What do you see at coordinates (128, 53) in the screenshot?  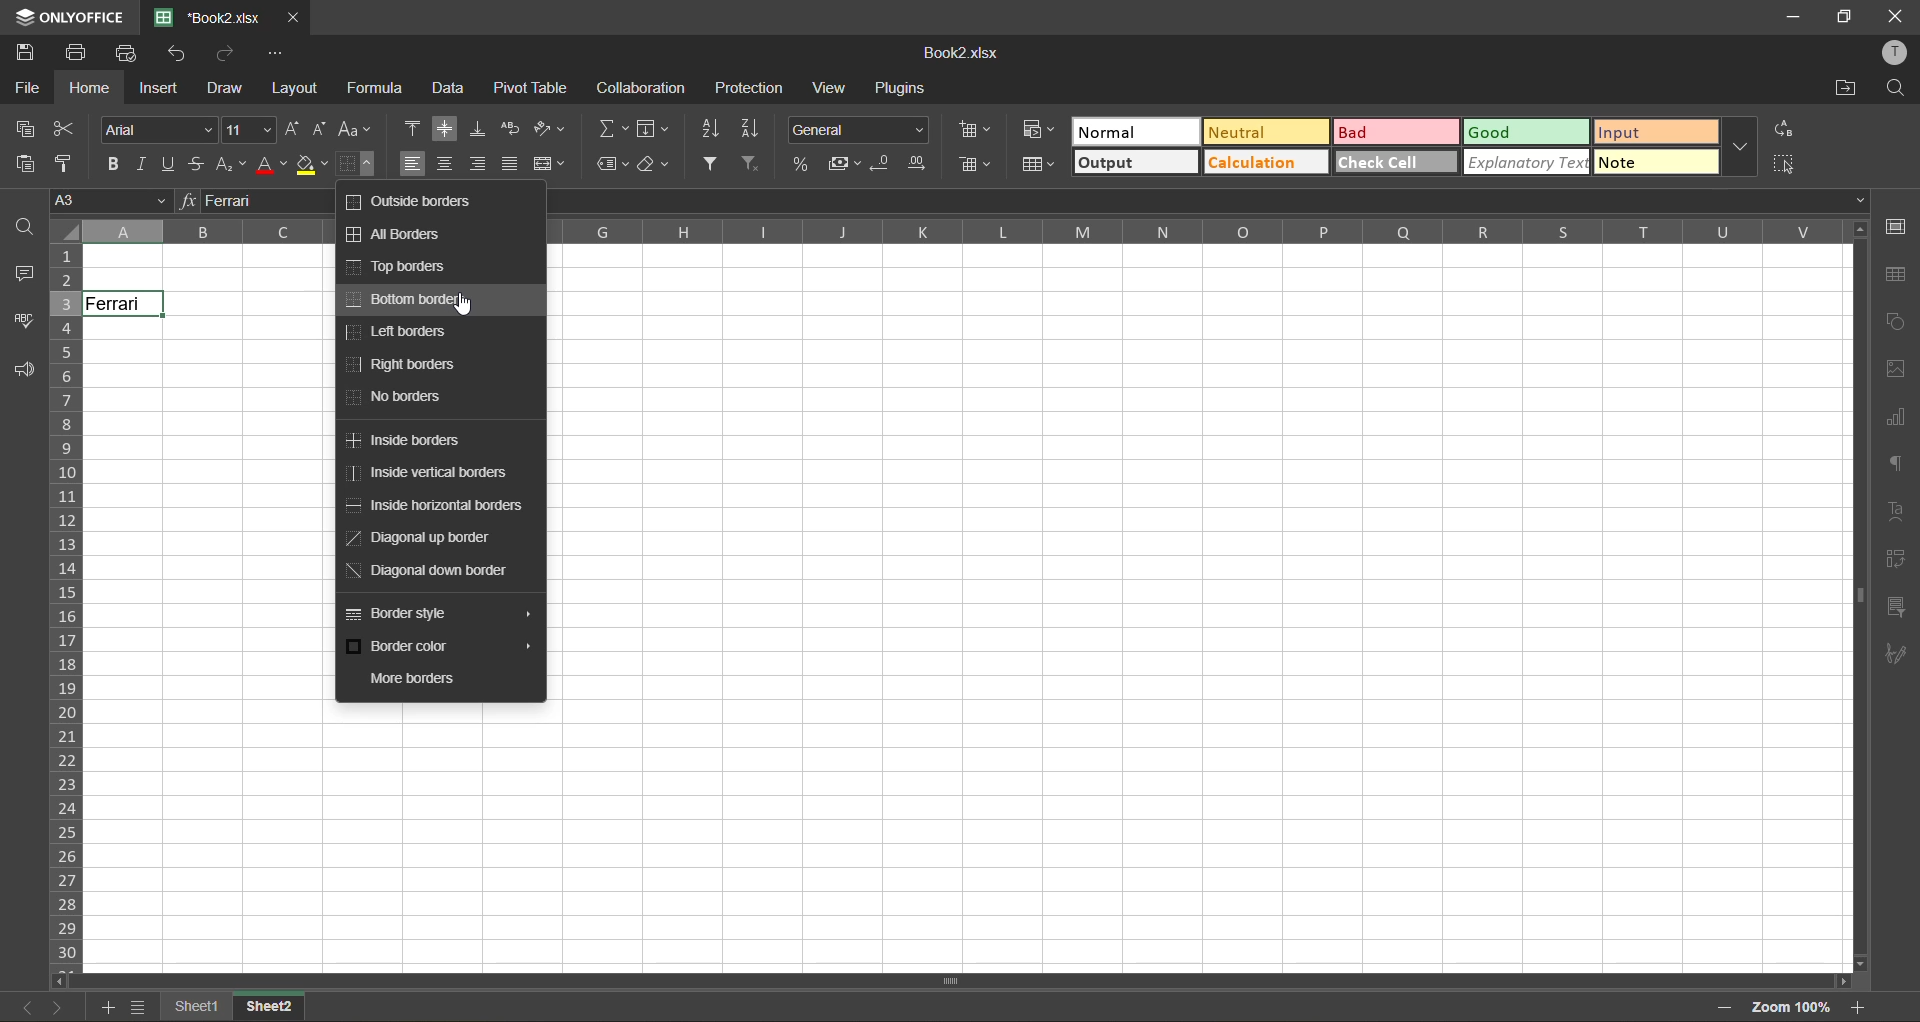 I see `quick print` at bounding box center [128, 53].